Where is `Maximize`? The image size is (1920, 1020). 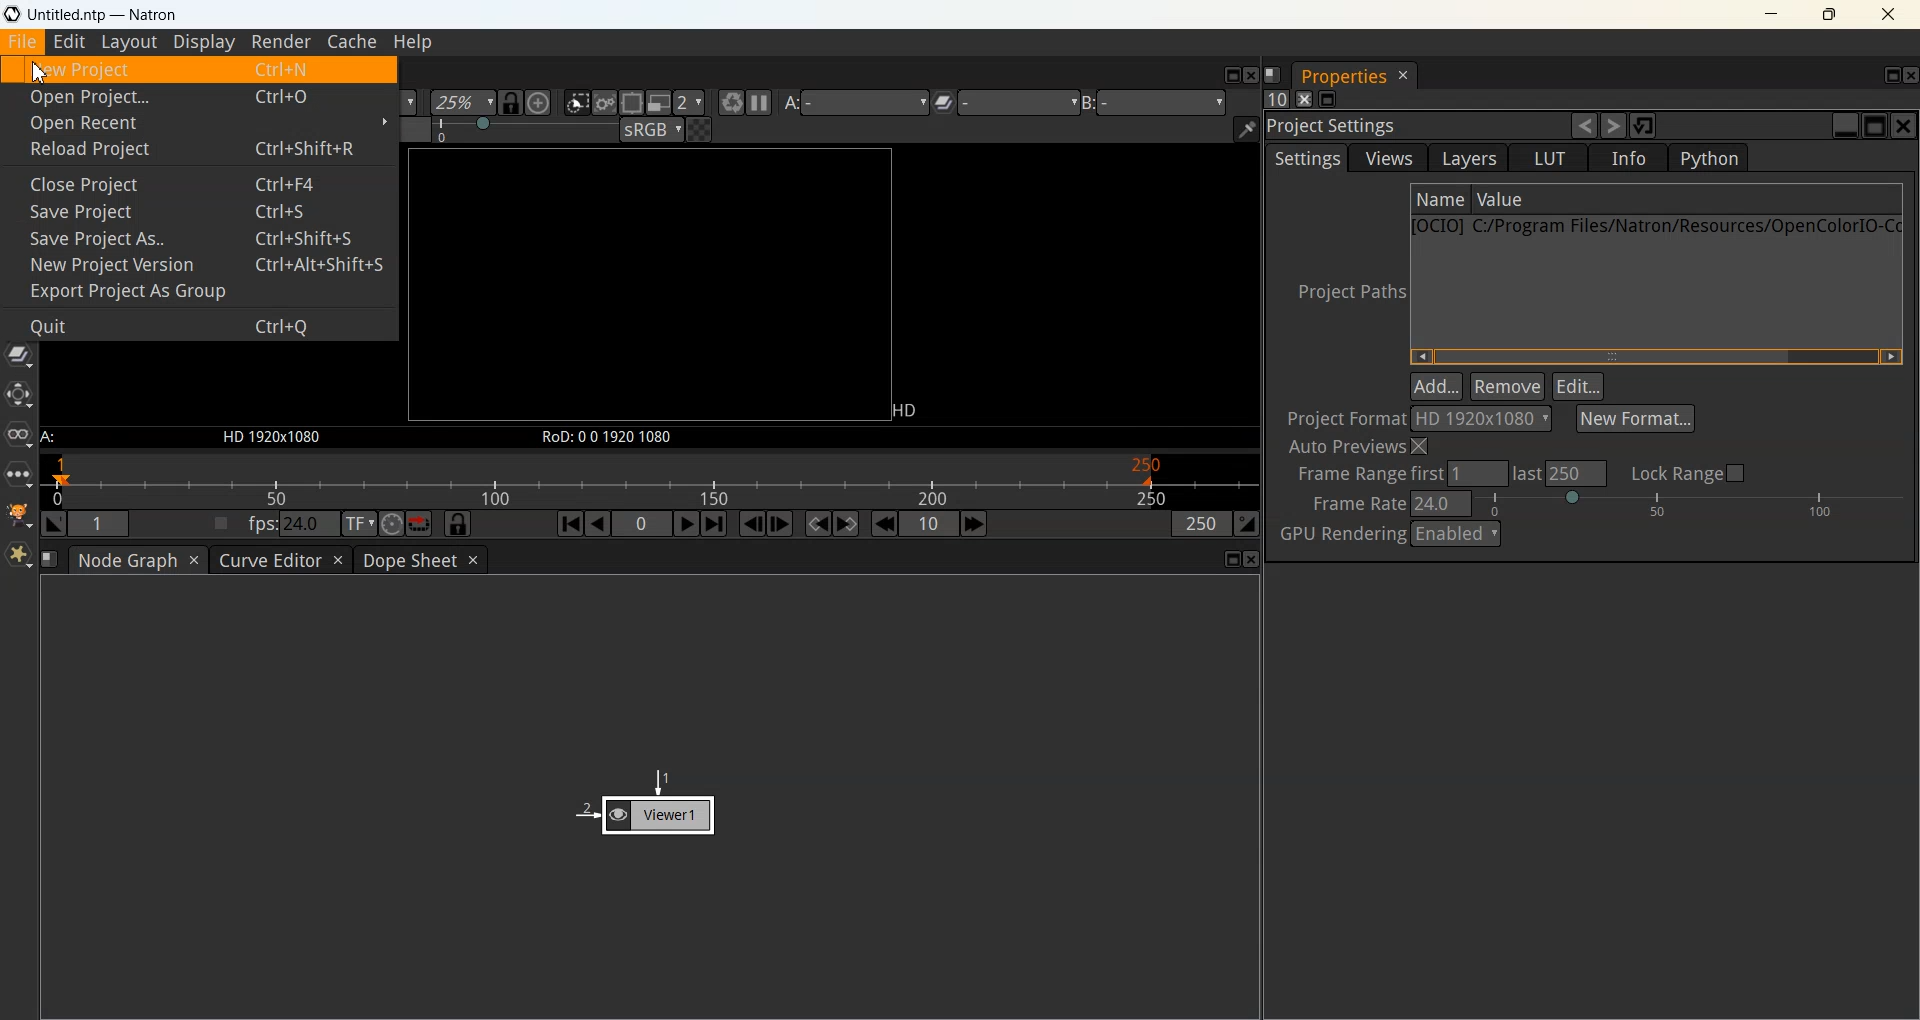 Maximize is located at coordinates (1234, 559).